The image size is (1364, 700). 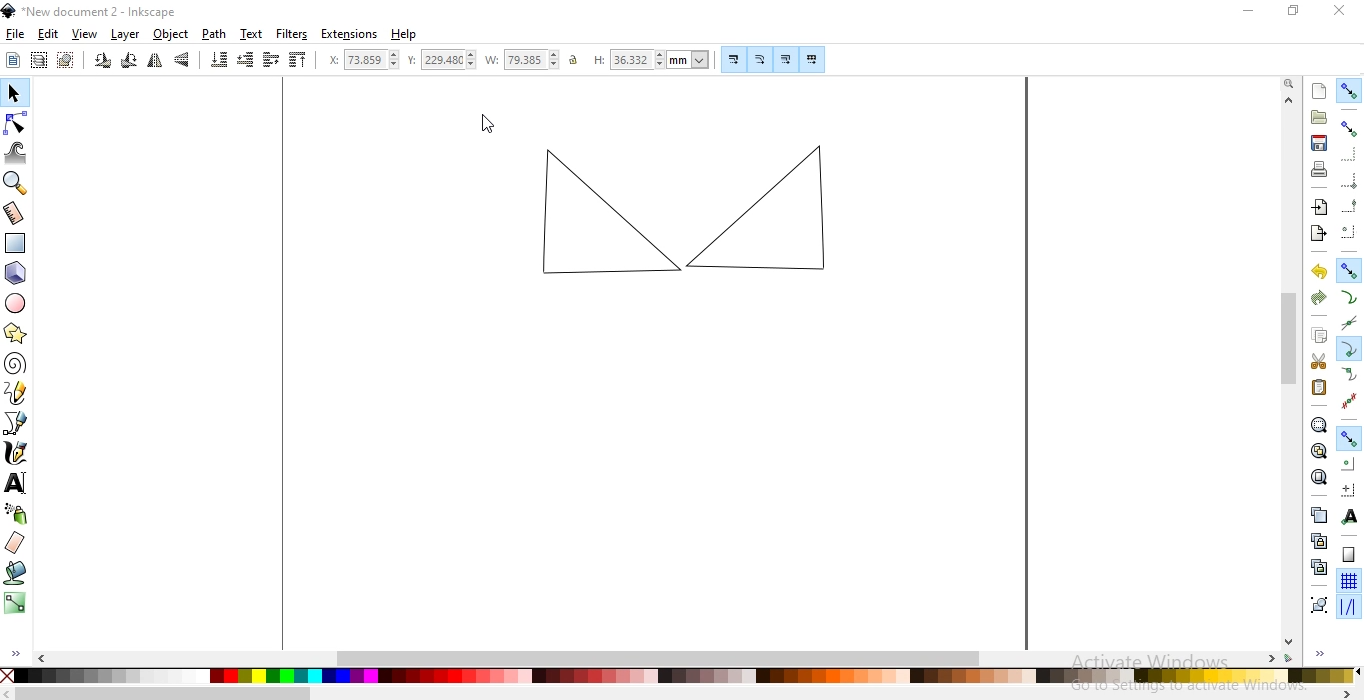 What do you see at coordinates (1319, 477) in the screenshot?
I see `zoom to fit page` at bounding box center [1319, 477].